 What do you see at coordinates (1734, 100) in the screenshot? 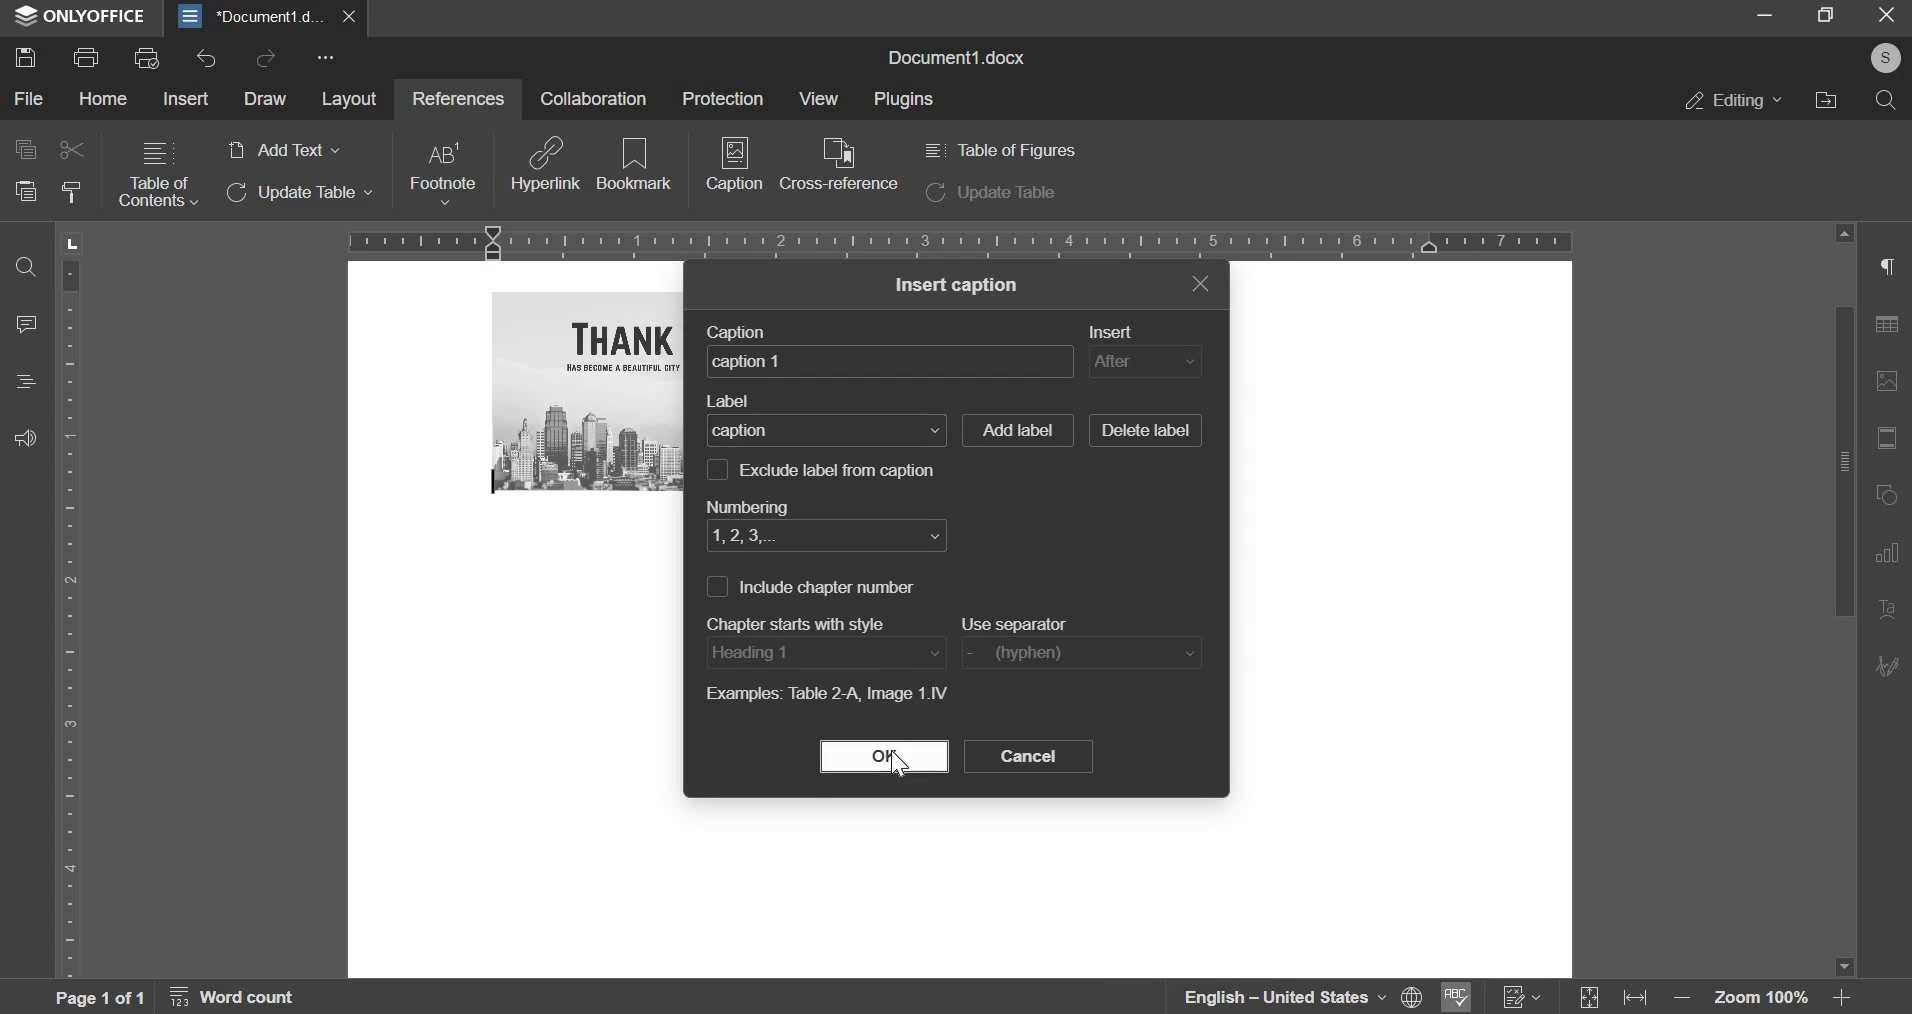
I see `editing` at bounding box center [1734, 100].